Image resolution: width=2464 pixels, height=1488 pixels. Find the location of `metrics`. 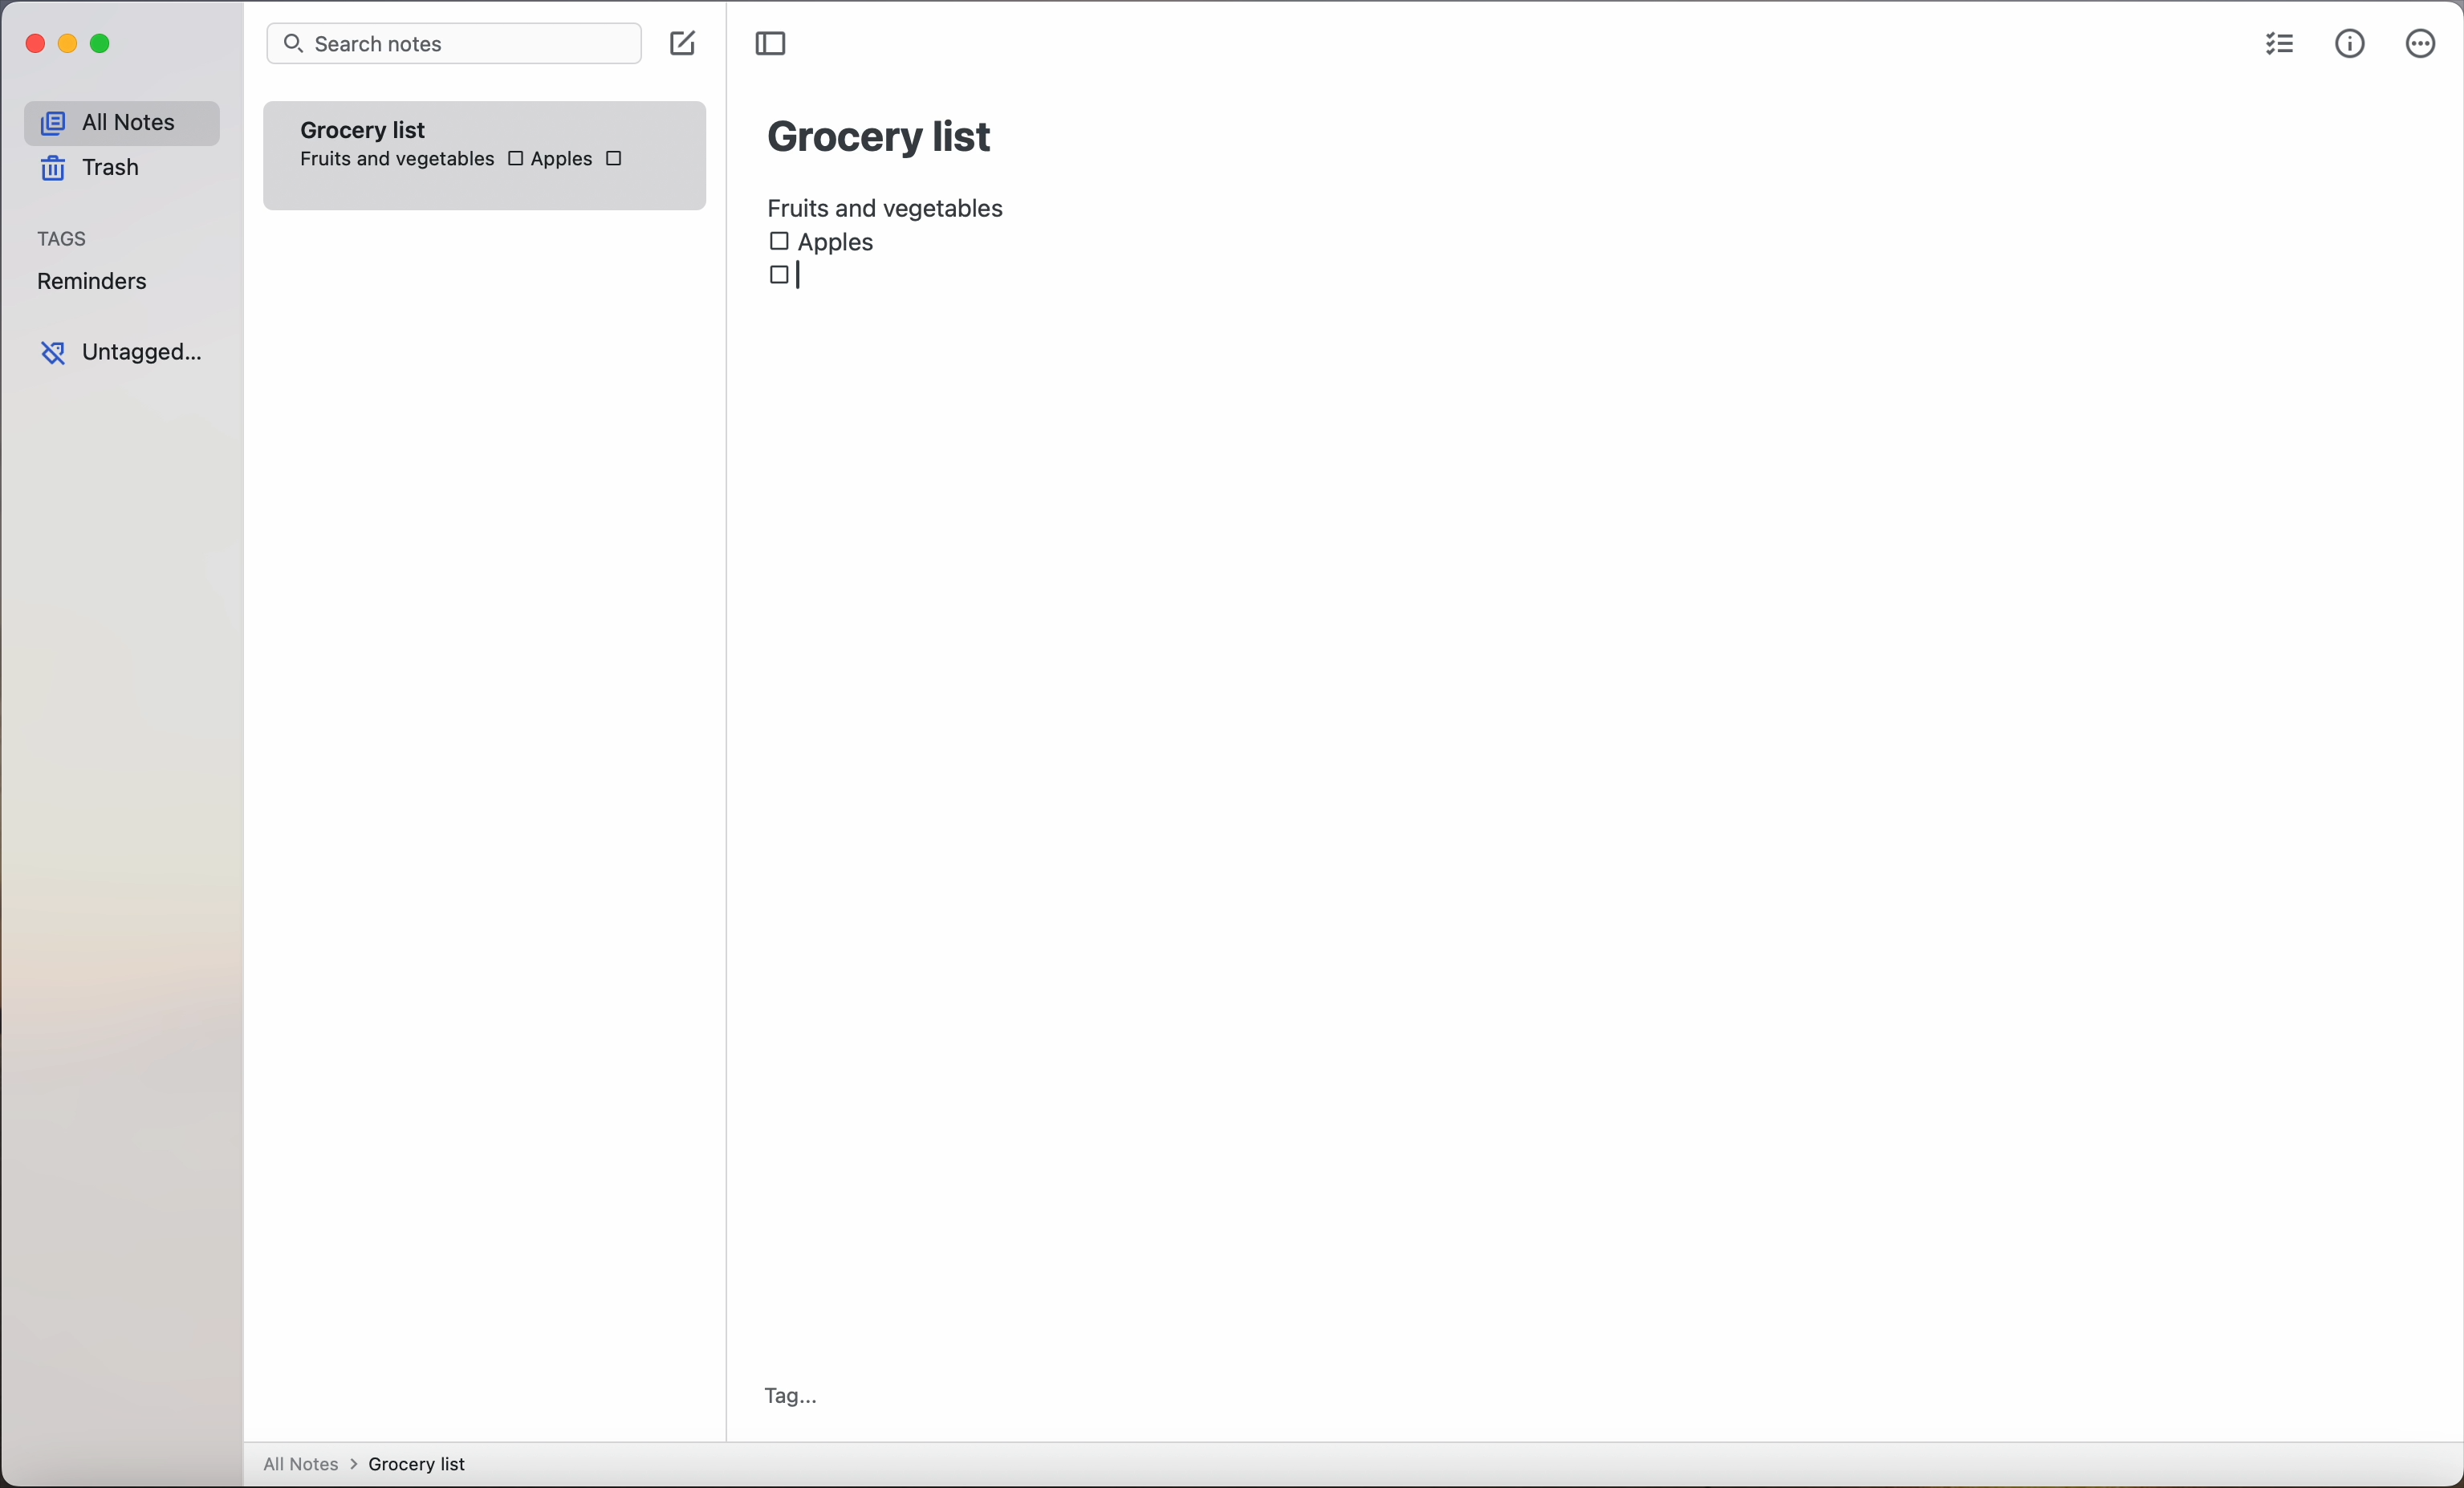

metrics is located at coordinates (2350, 45).